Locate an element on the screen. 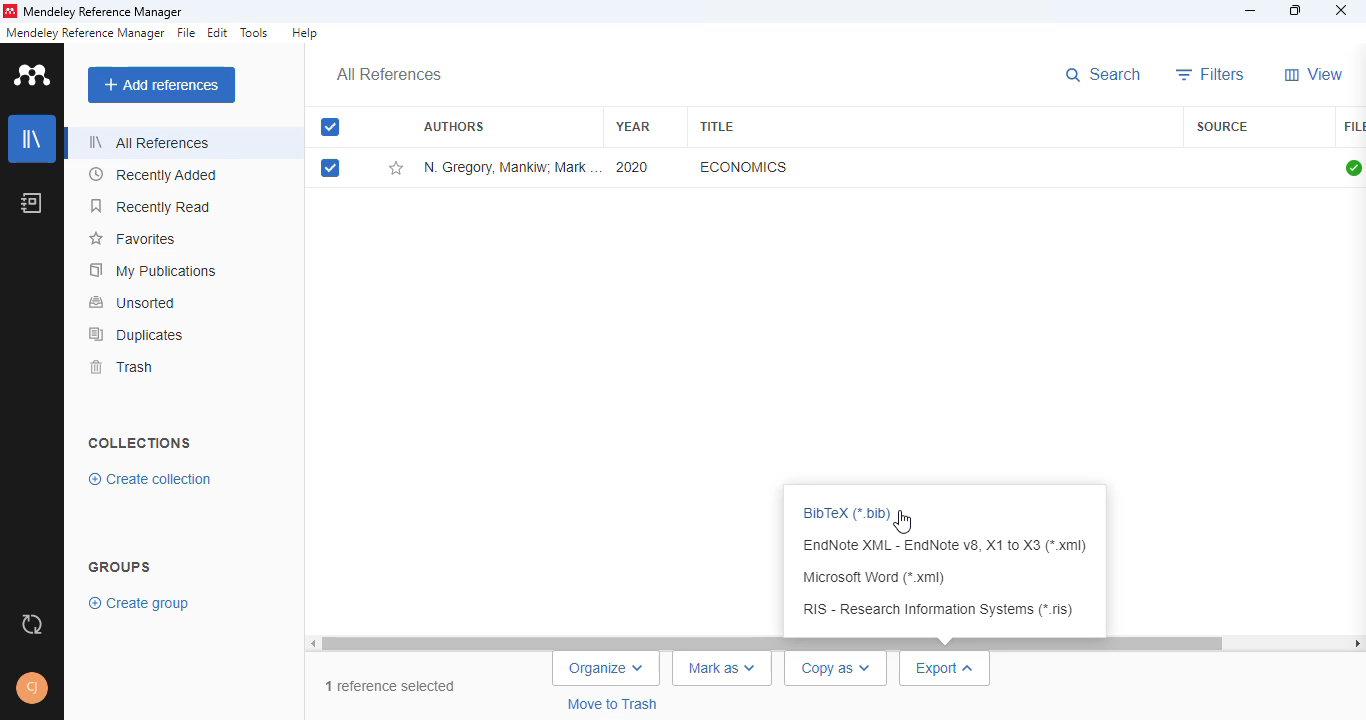  export is located at coordinates (945, 669).